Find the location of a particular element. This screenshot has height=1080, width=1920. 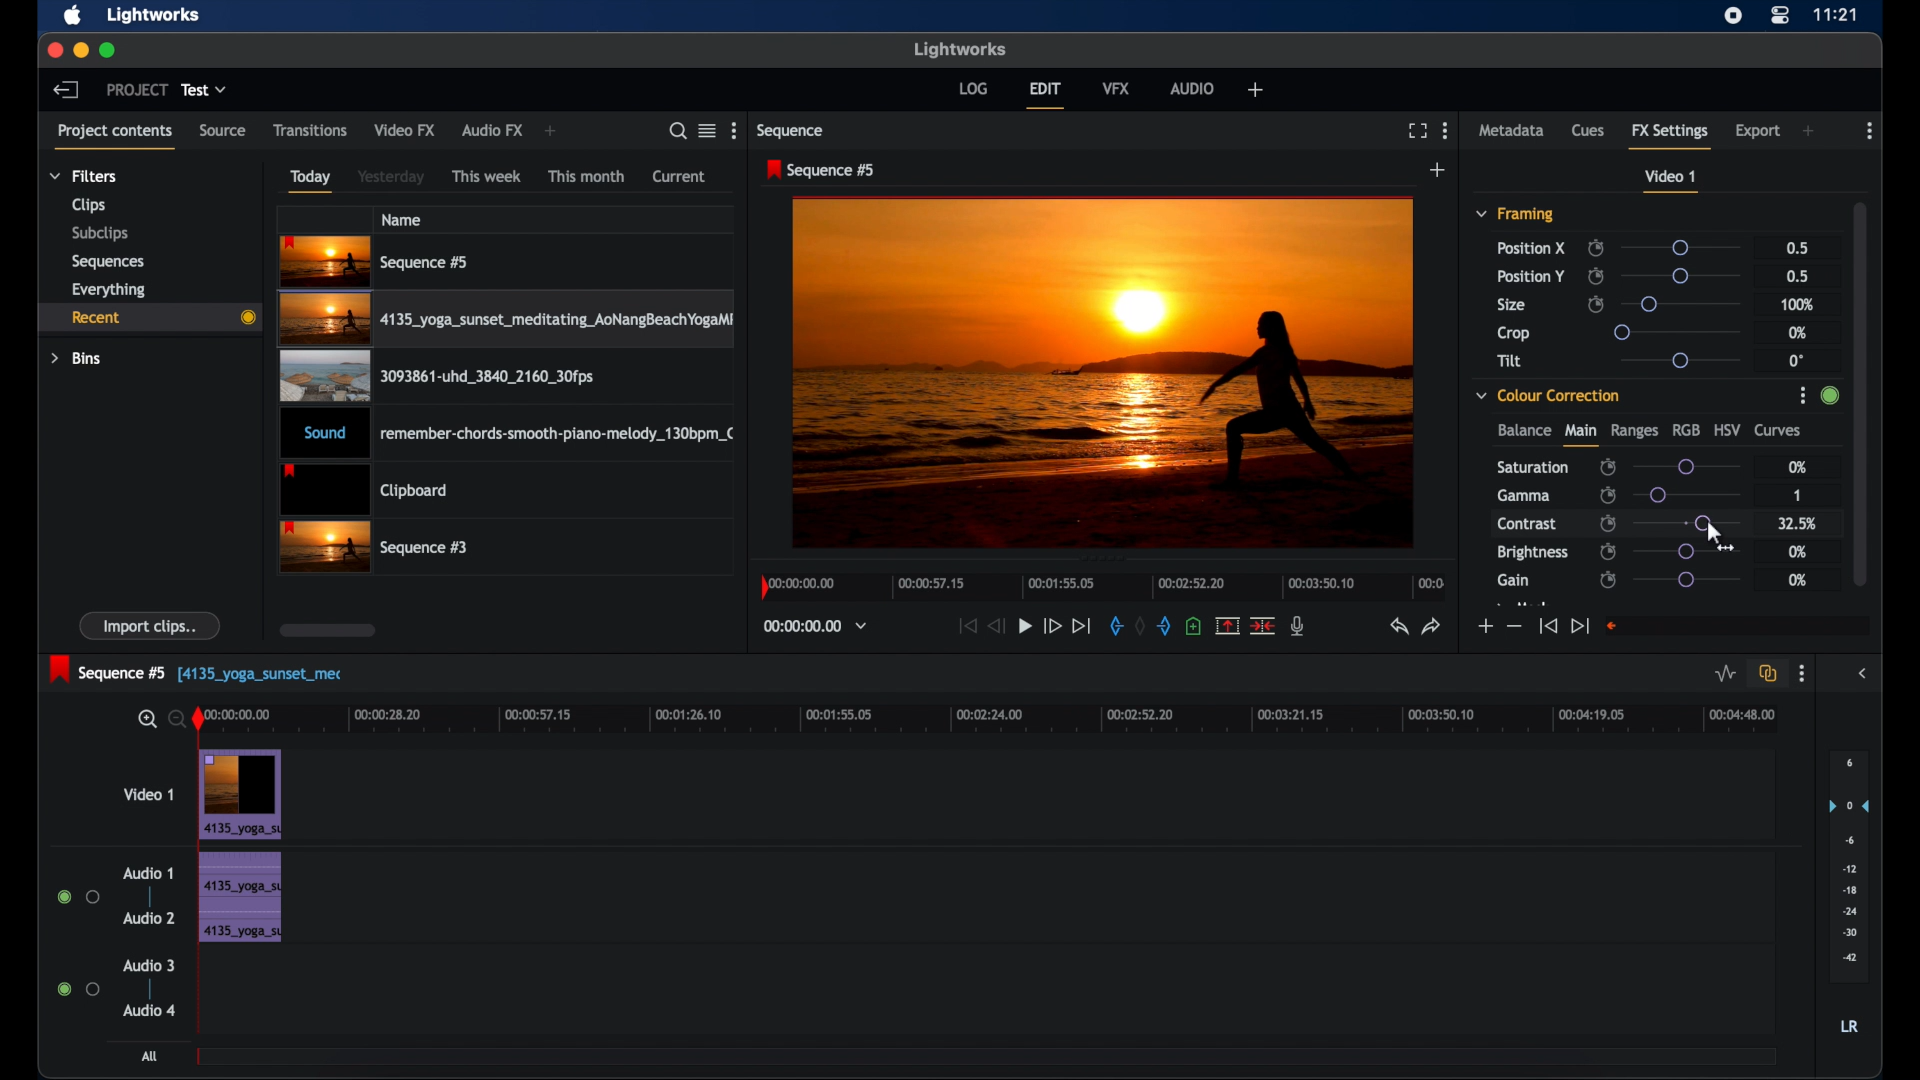

clips is located at coordinates (89, 206).